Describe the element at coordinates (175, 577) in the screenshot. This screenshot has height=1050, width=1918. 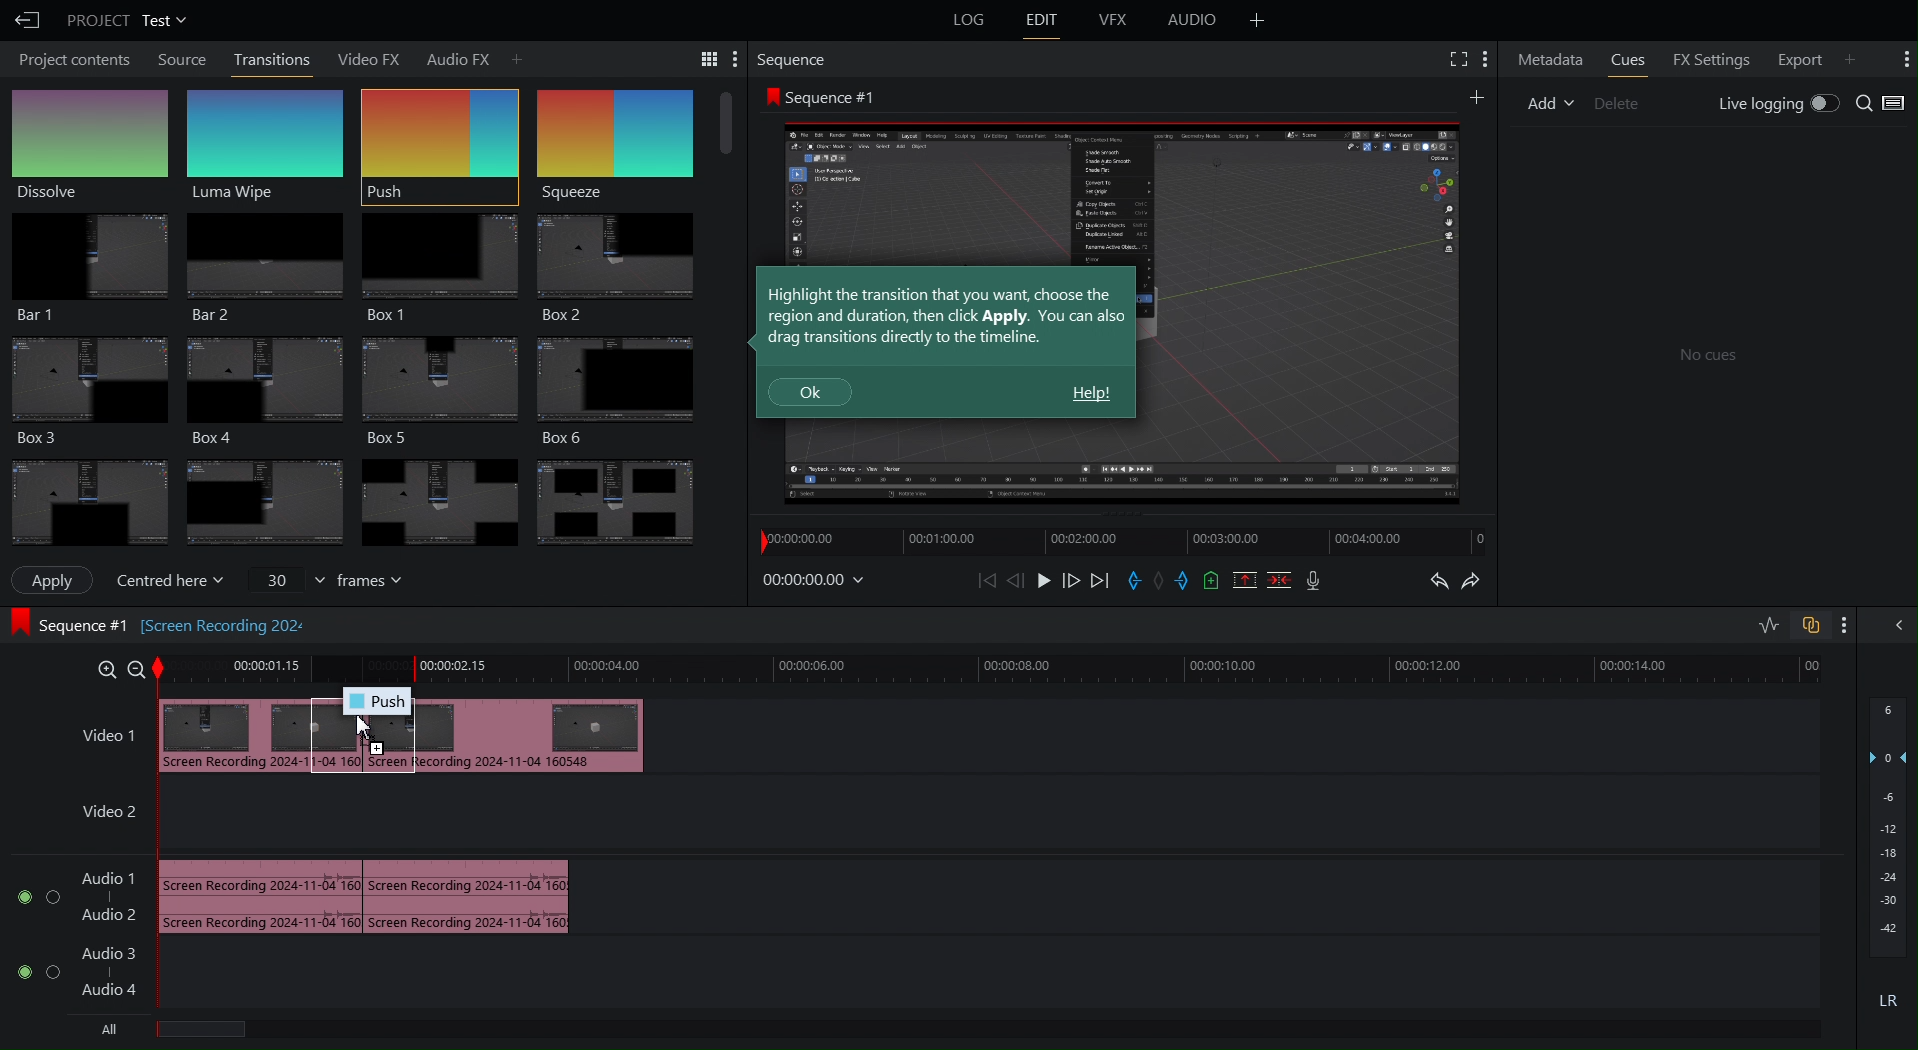
I see `Centered here` at that location.